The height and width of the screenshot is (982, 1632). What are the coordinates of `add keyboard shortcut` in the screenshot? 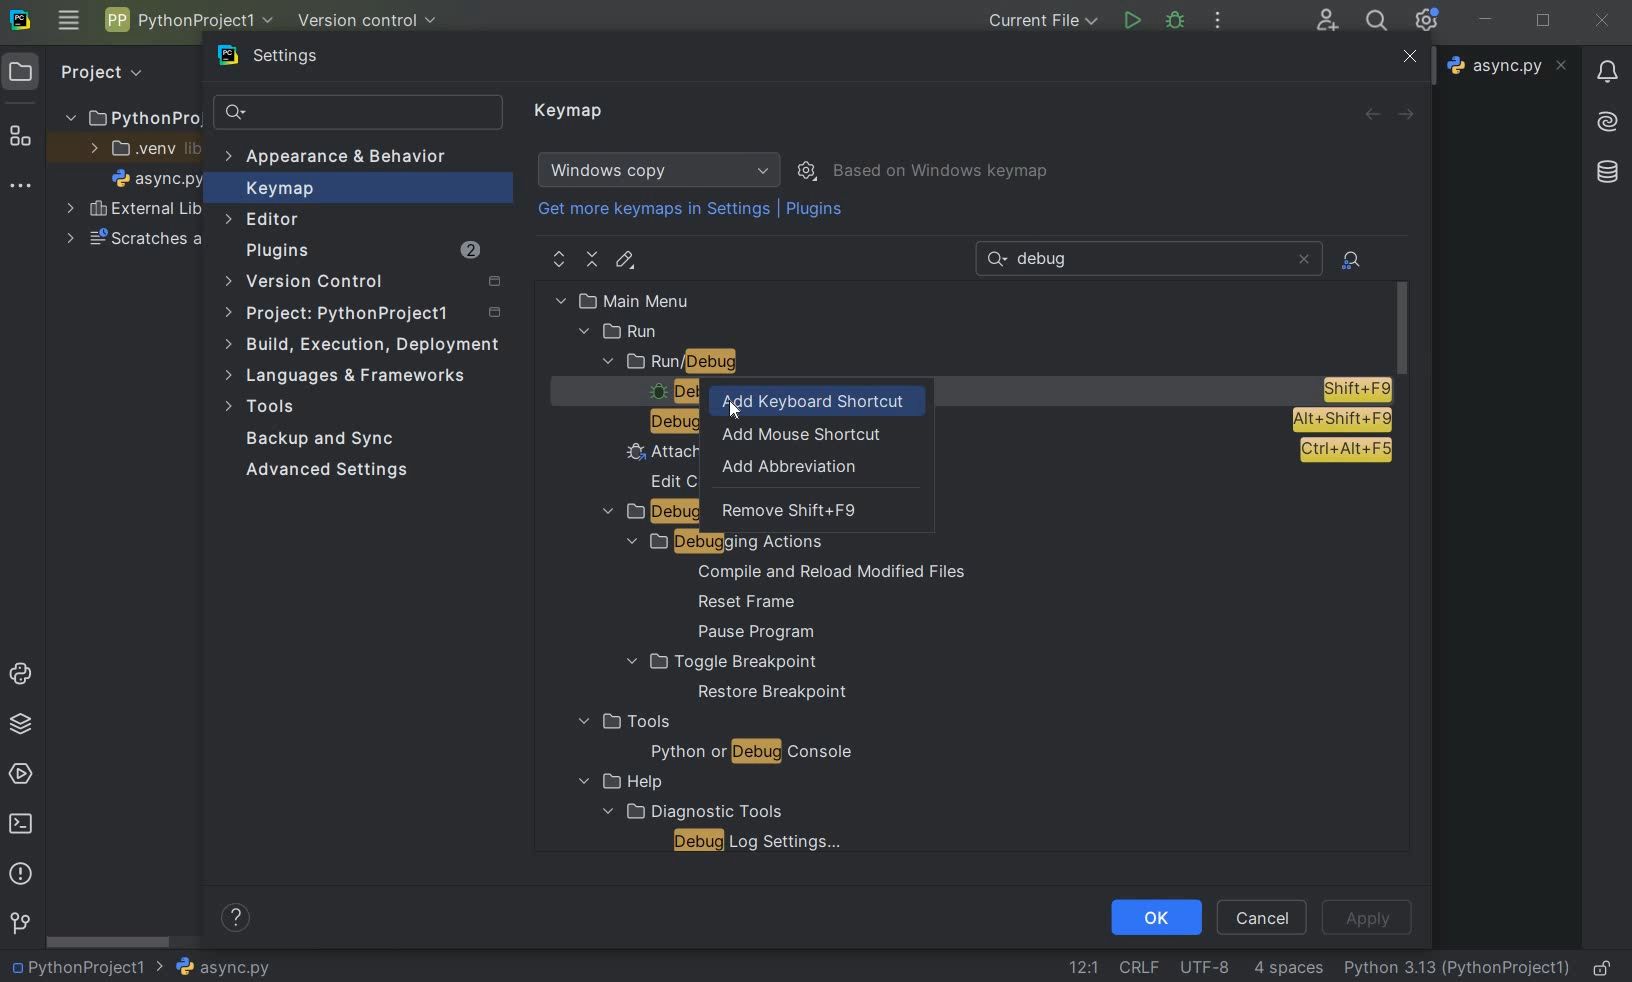 It's located at (819, 399).